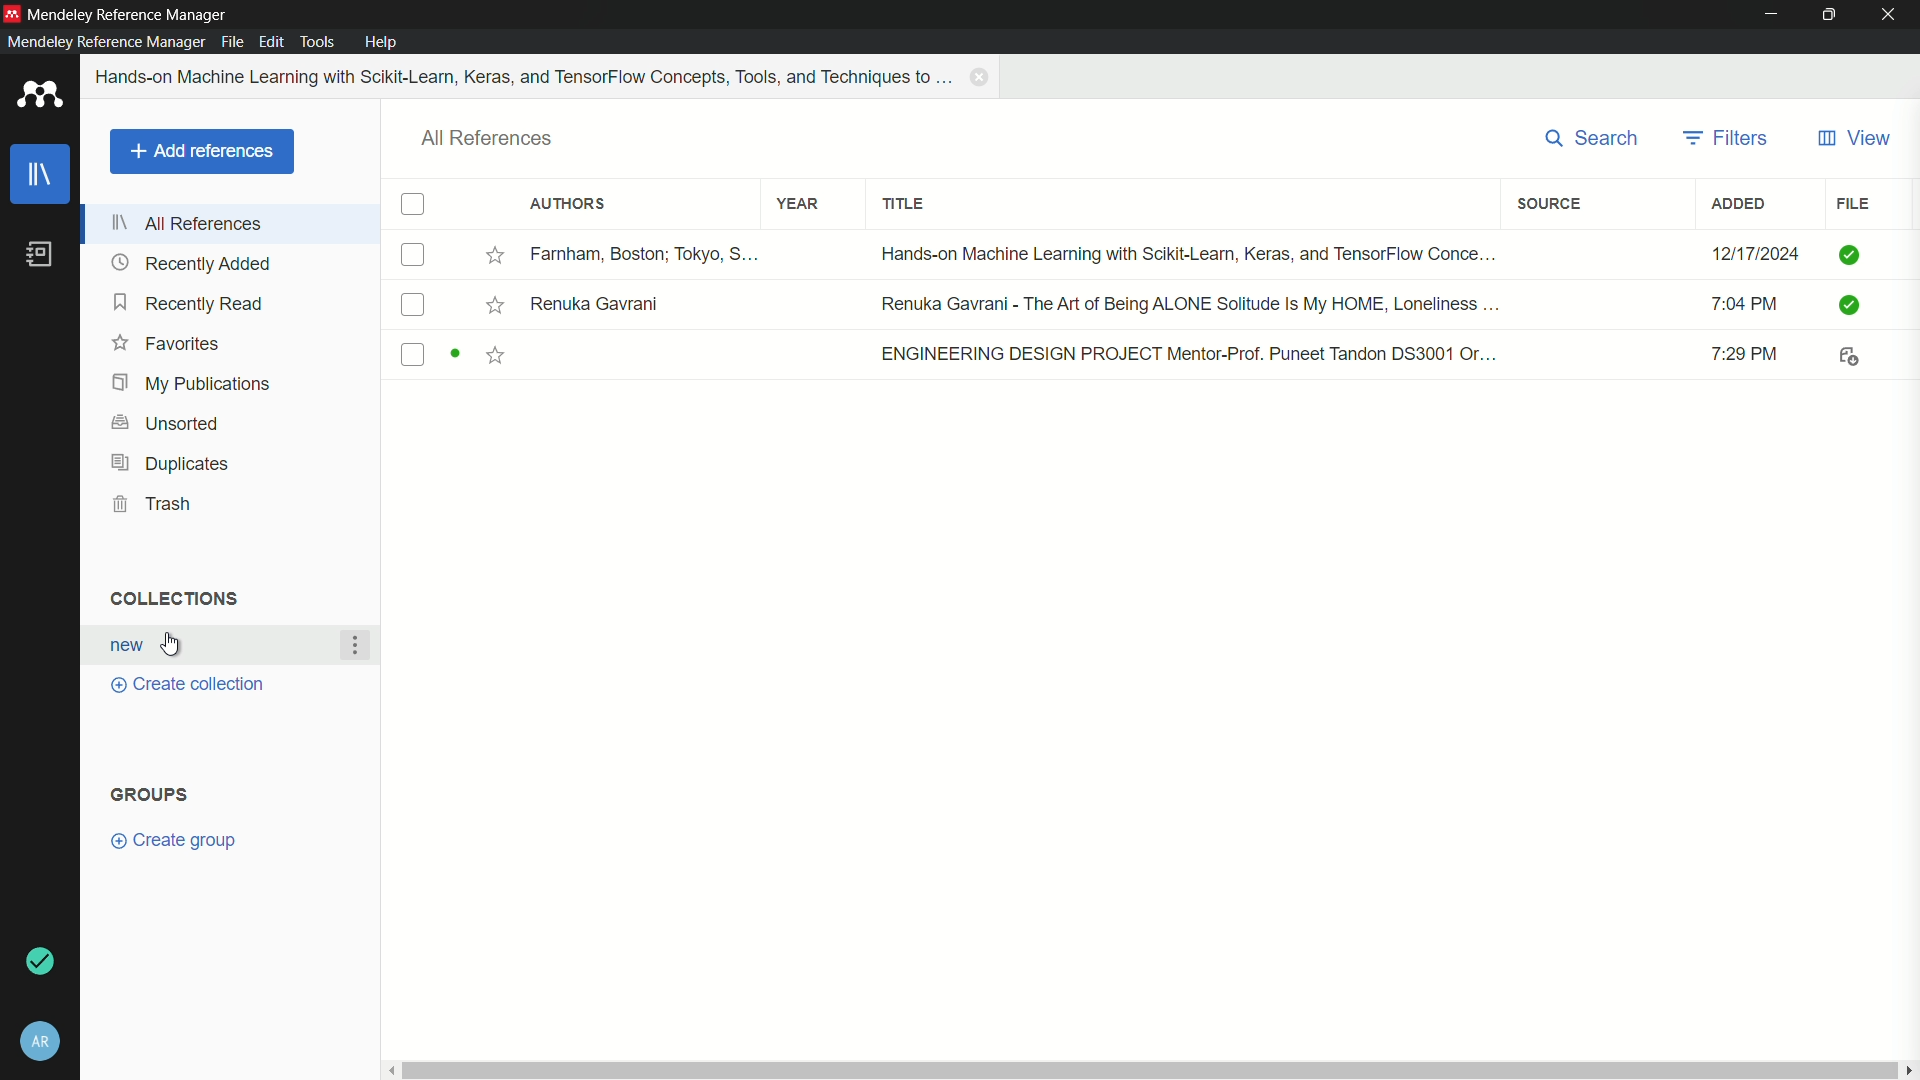 The image size is (1920, 1080). What do you see at coordinates (171, 463) in the screenshot?
I see `duplicates` at bounding box center [171, 463].